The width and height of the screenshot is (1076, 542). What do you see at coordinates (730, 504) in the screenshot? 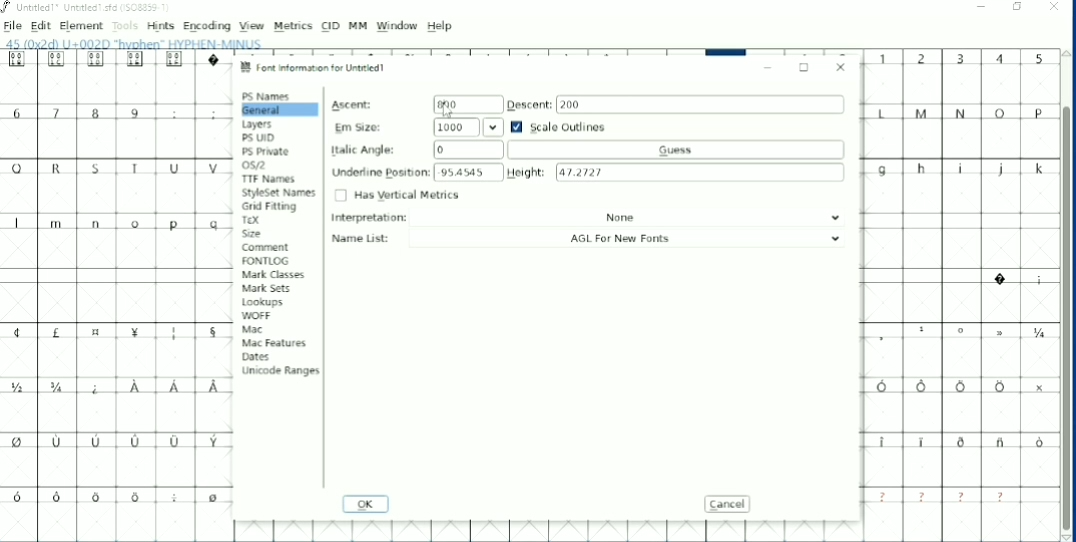
I see `Cancel` at bounding box center [730, 504].